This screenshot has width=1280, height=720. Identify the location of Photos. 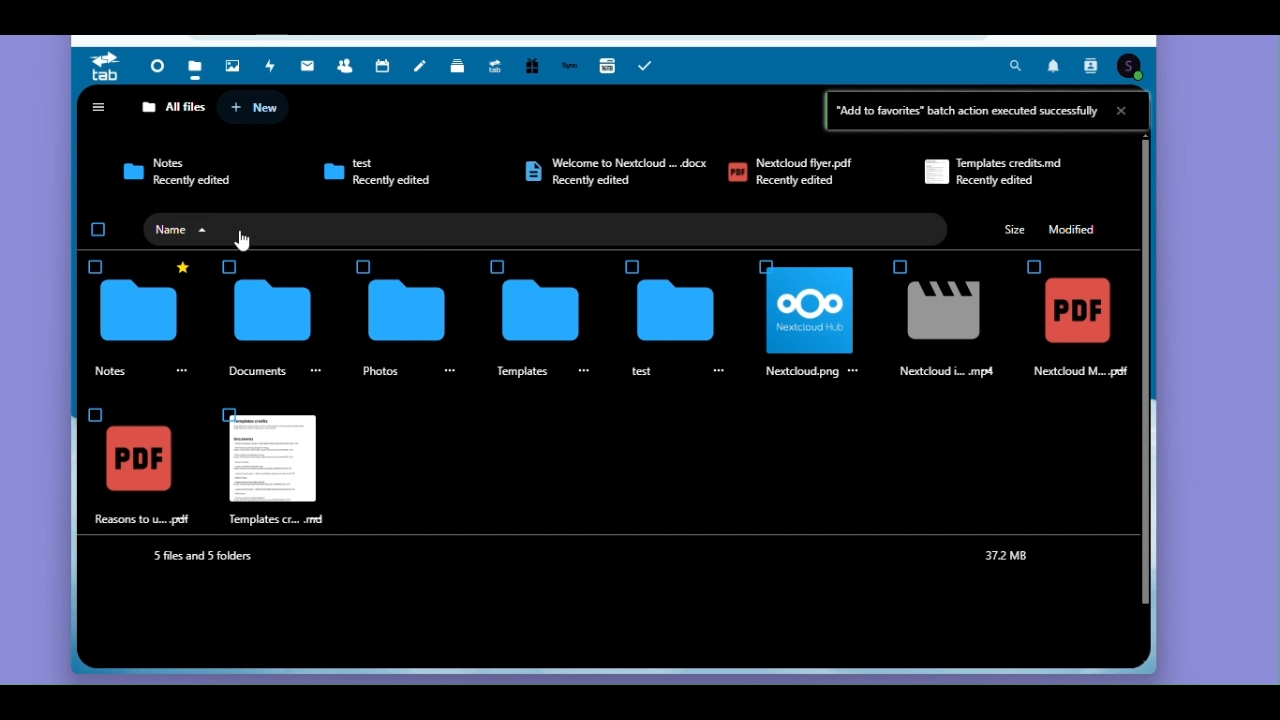
(233, 64).